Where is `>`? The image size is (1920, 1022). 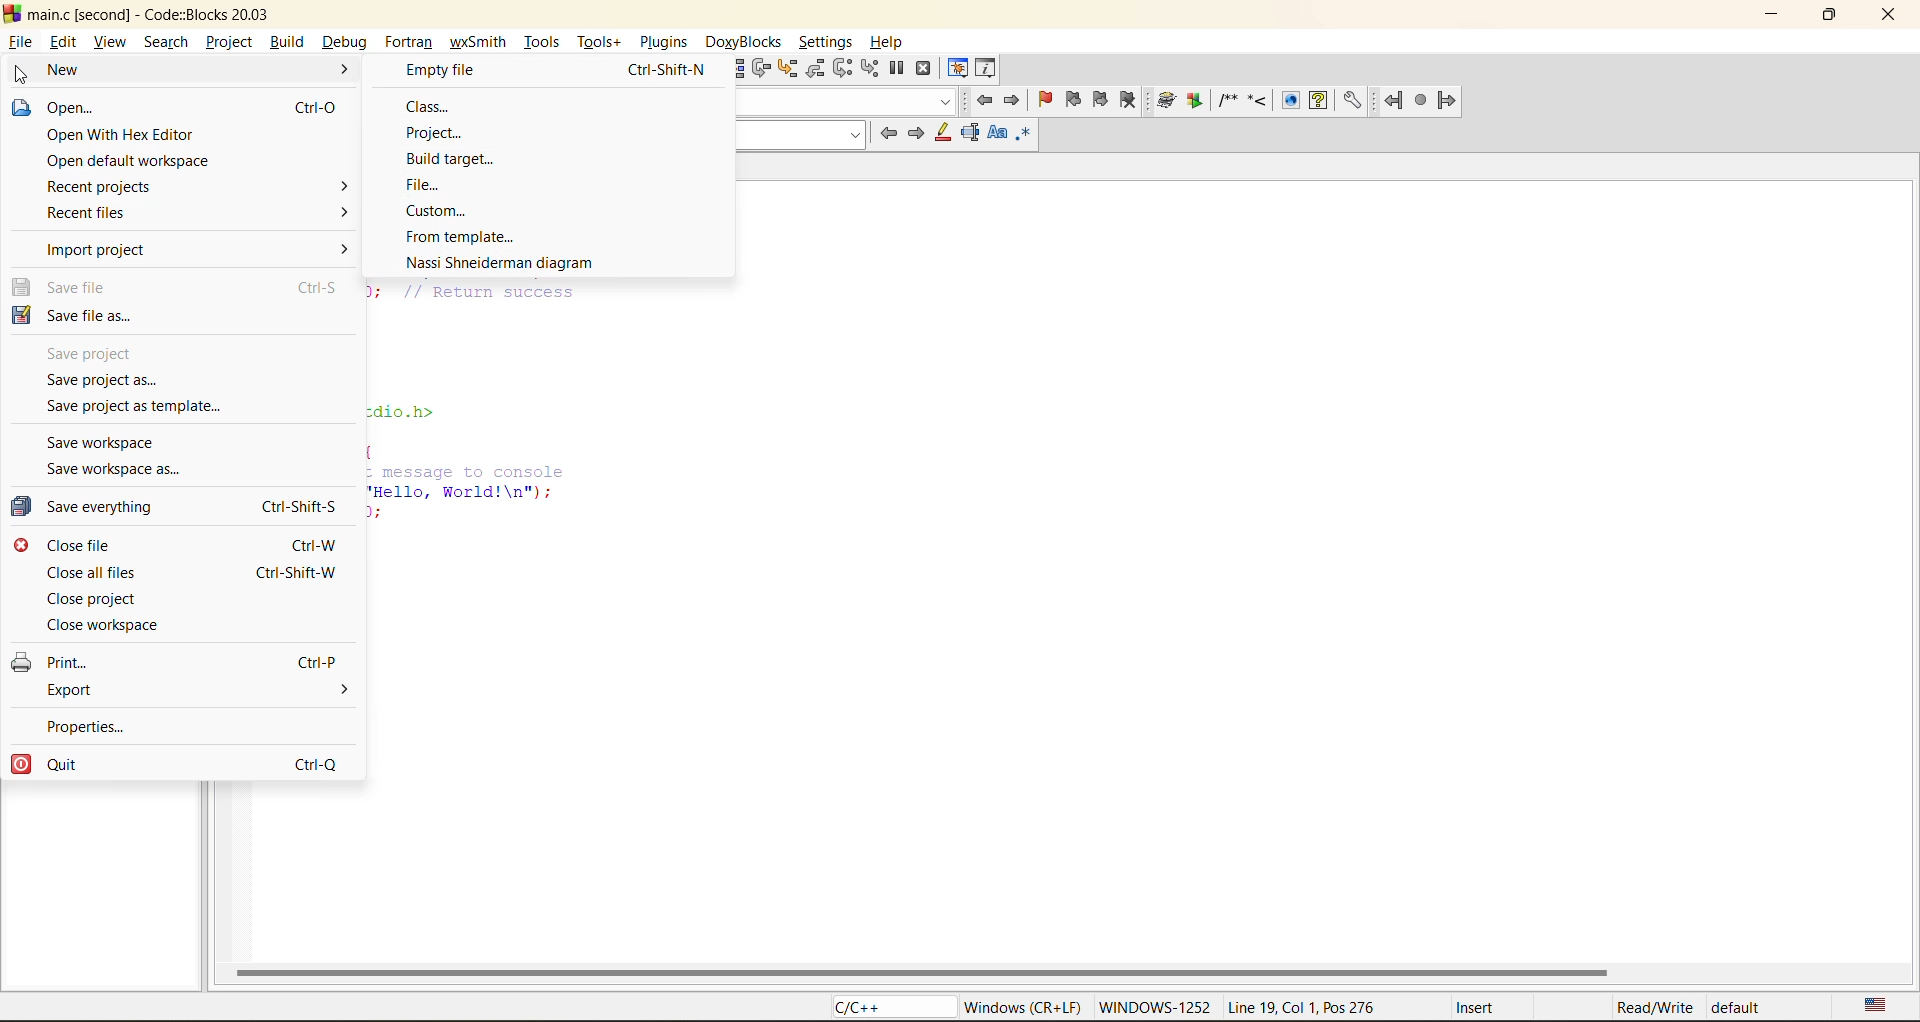 > is located at coordinates (345, 247).